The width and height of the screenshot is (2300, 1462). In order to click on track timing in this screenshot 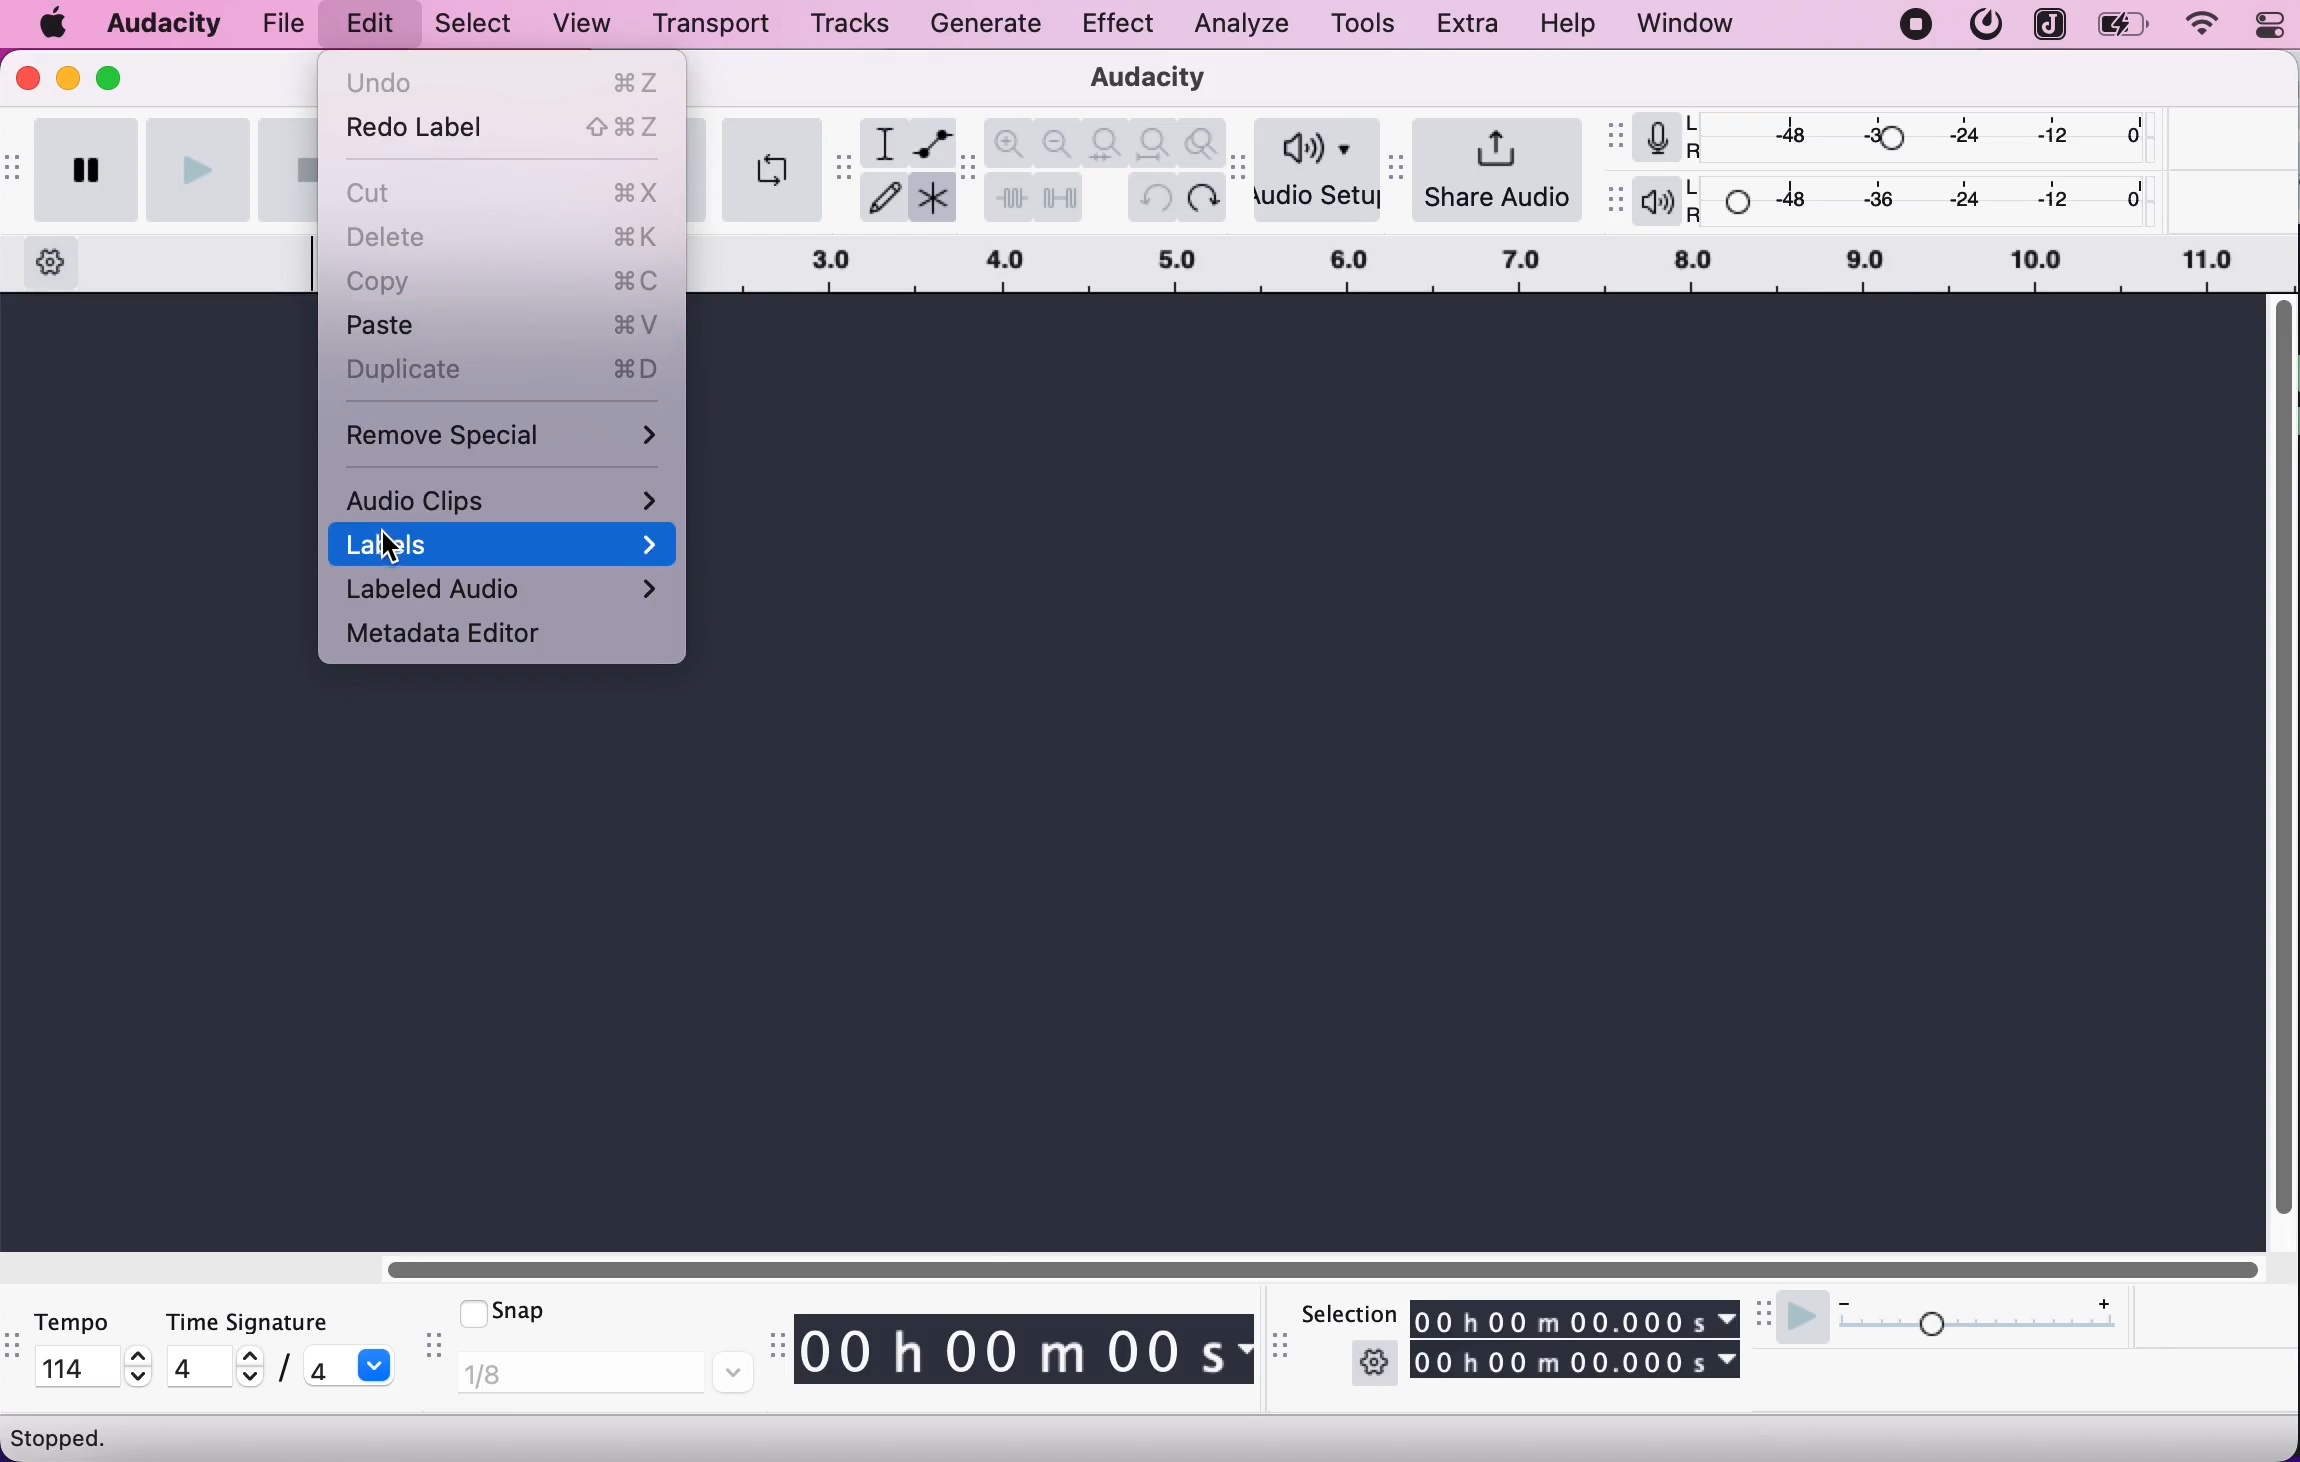, I will do `click(1576, 1317)`.